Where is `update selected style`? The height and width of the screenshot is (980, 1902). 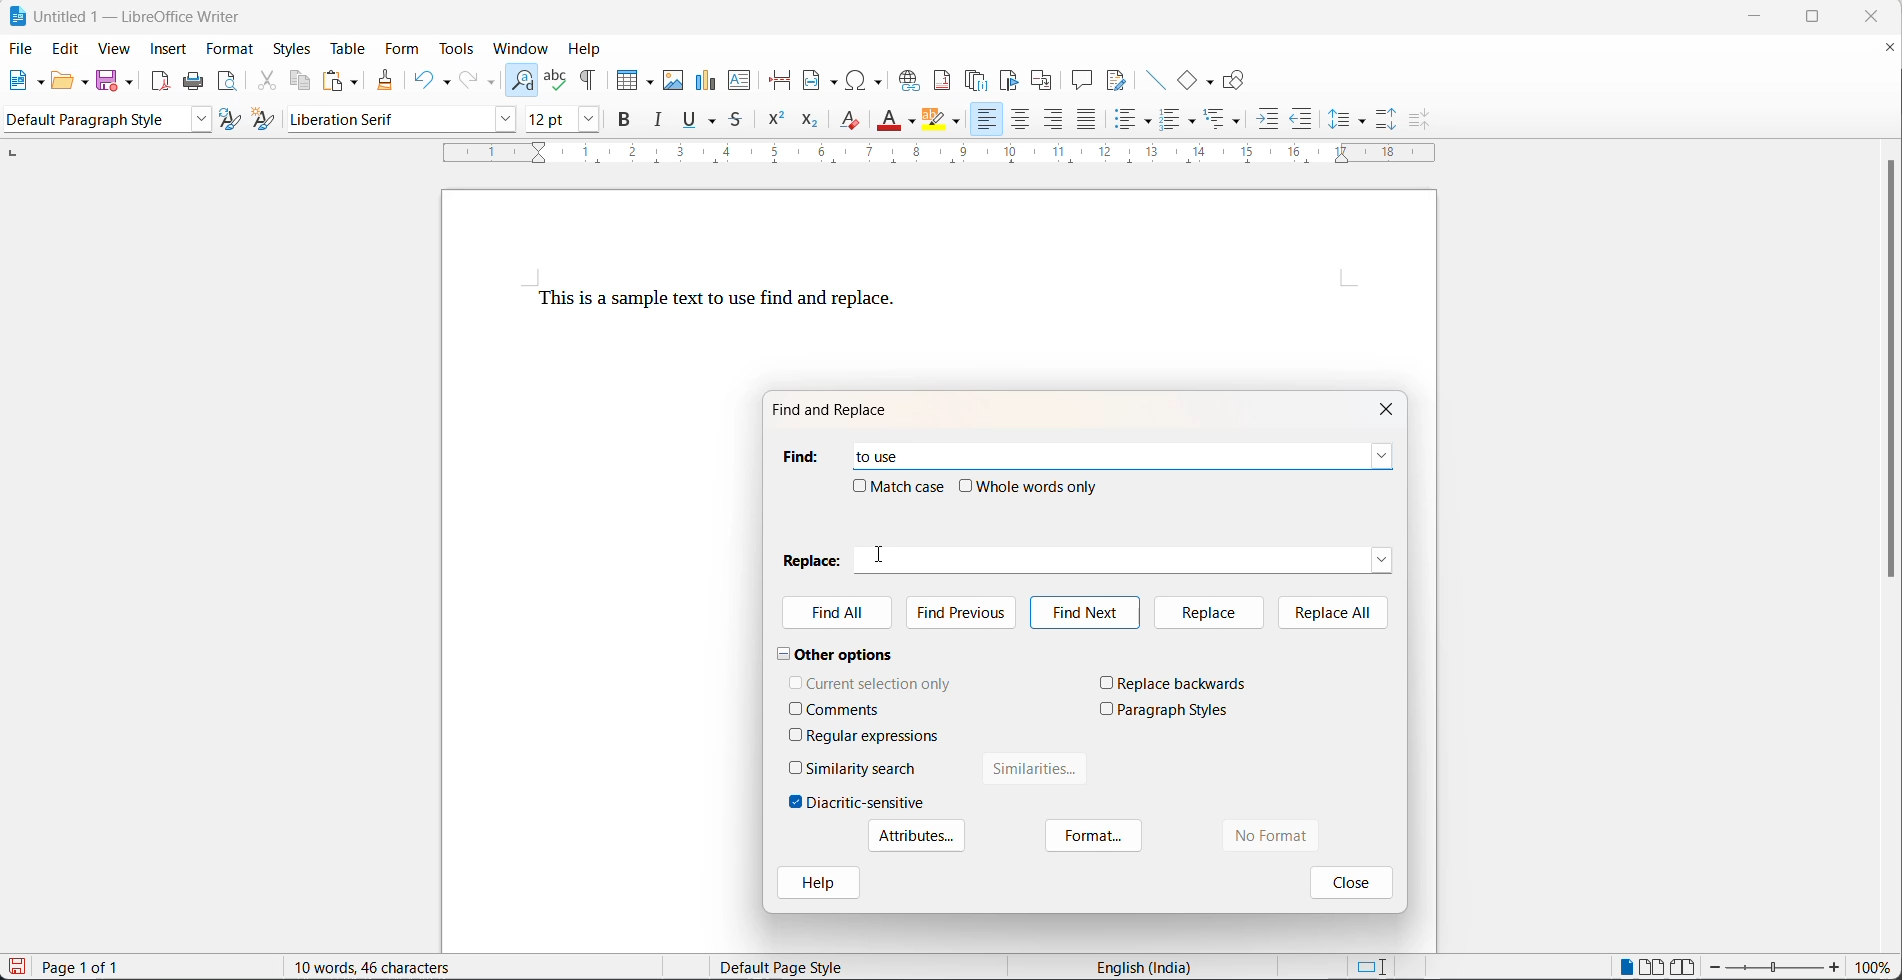 update selected style is located at coordinates (231, 120).